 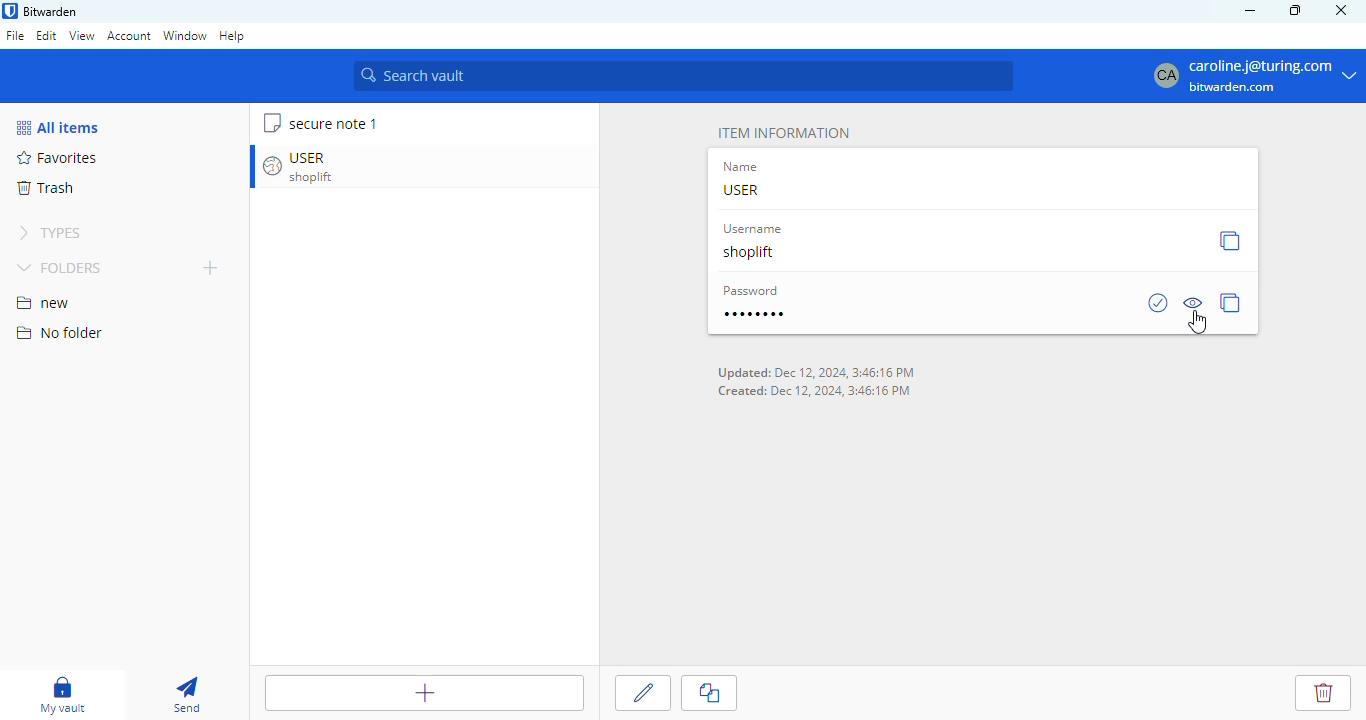 I want to click on view, so click(x=82, y=37).